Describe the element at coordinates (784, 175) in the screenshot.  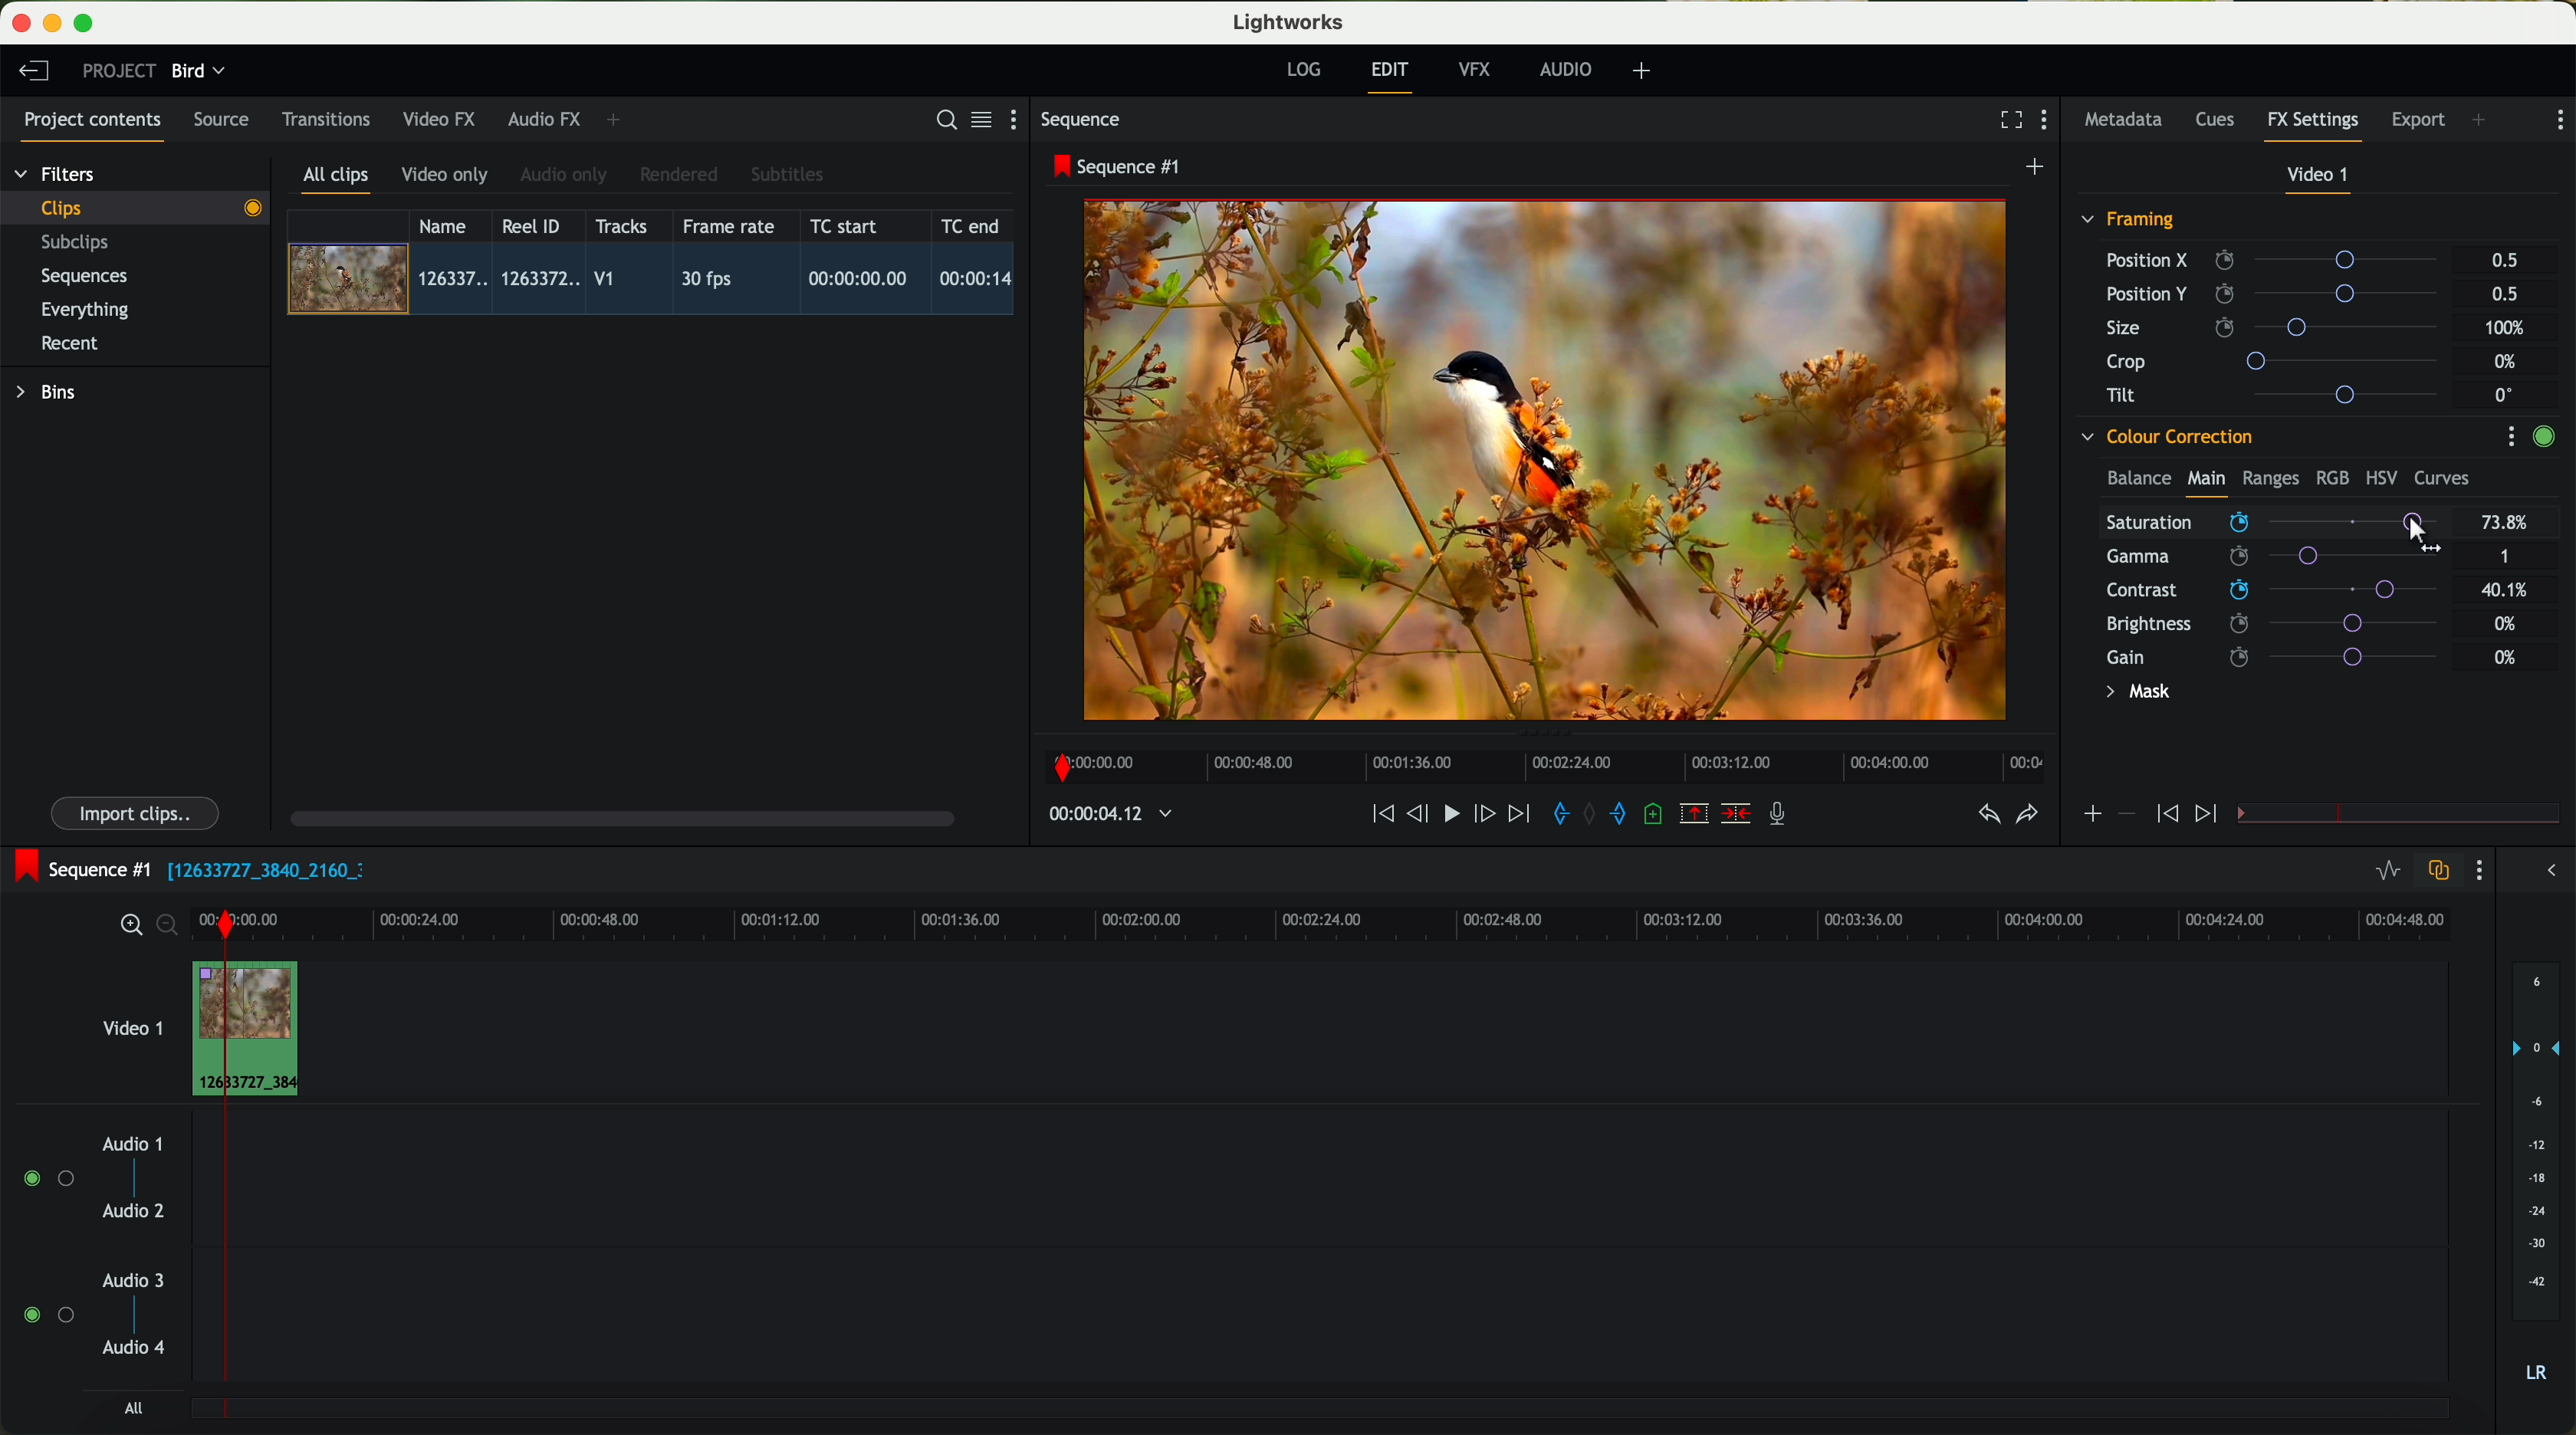
I see `subtitles` at that location.